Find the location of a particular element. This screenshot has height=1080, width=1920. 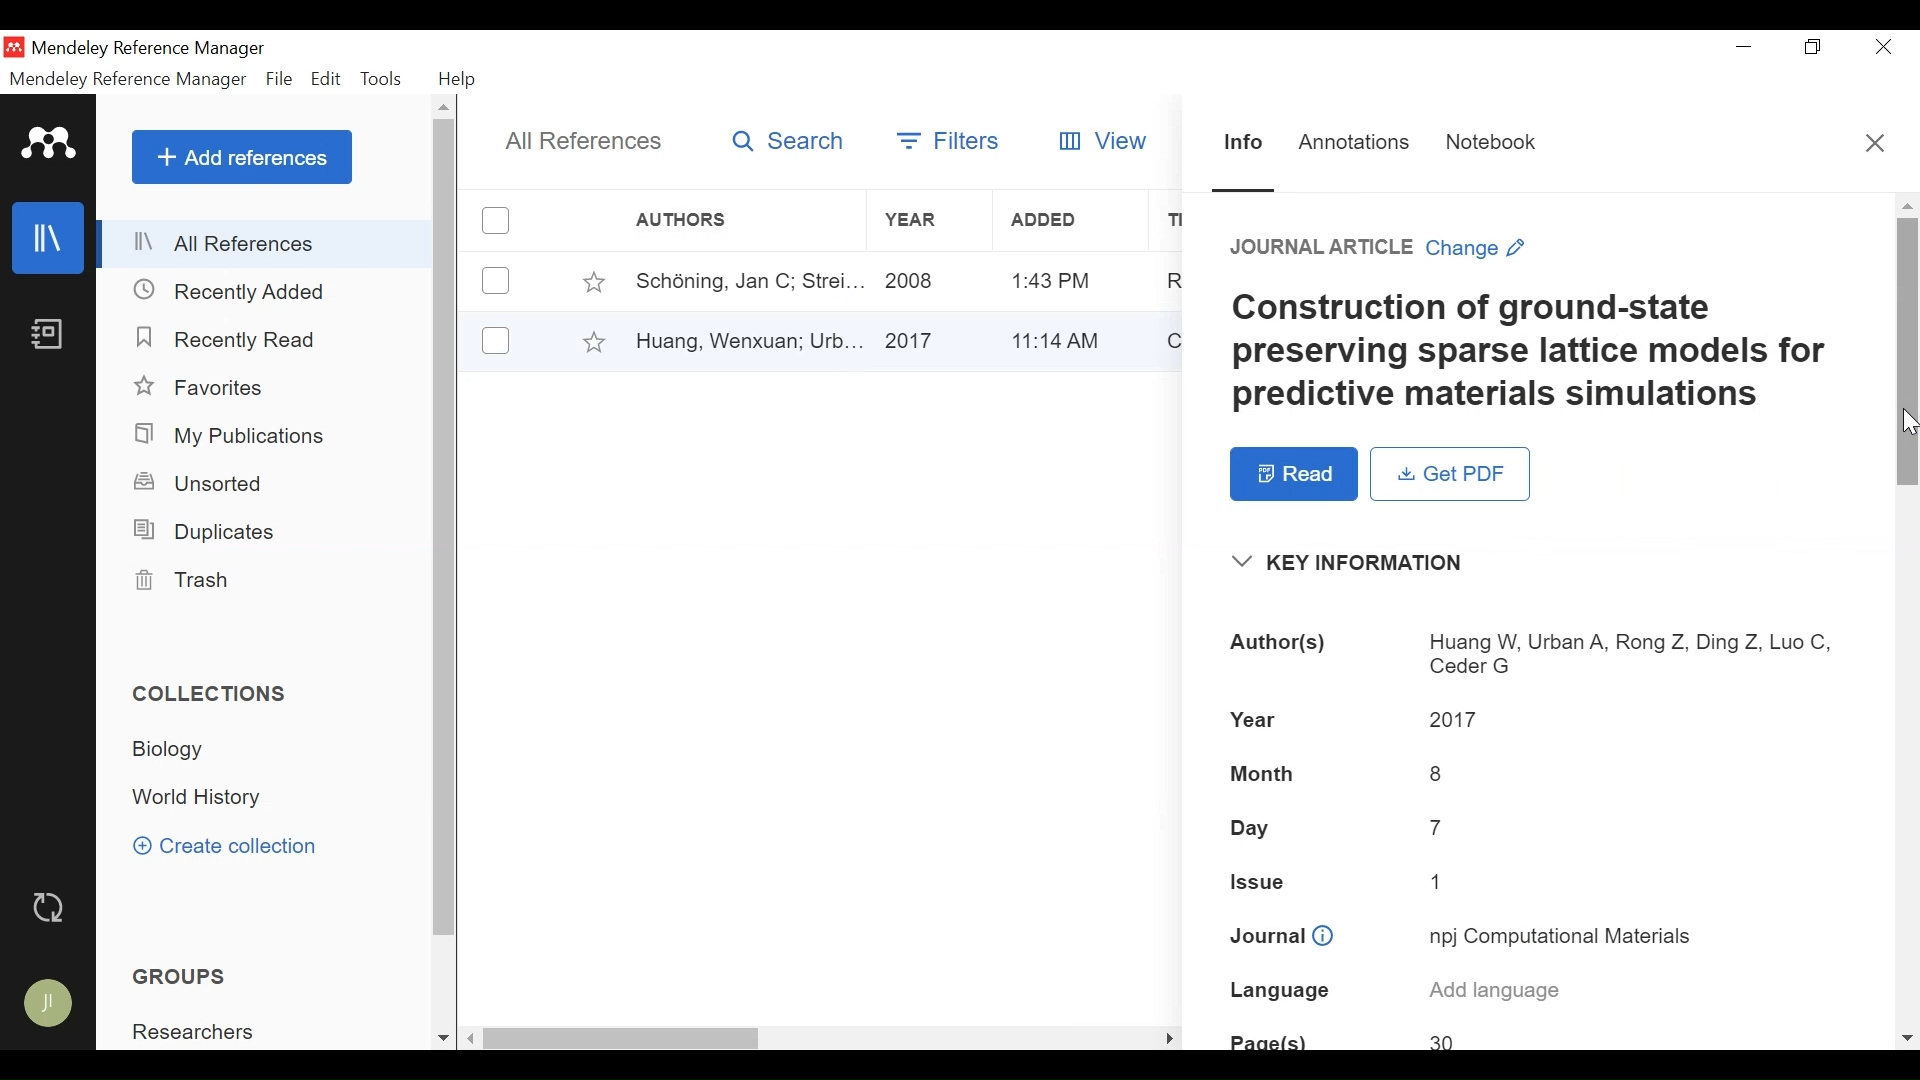

Collection is located at coordinates (176, 749).